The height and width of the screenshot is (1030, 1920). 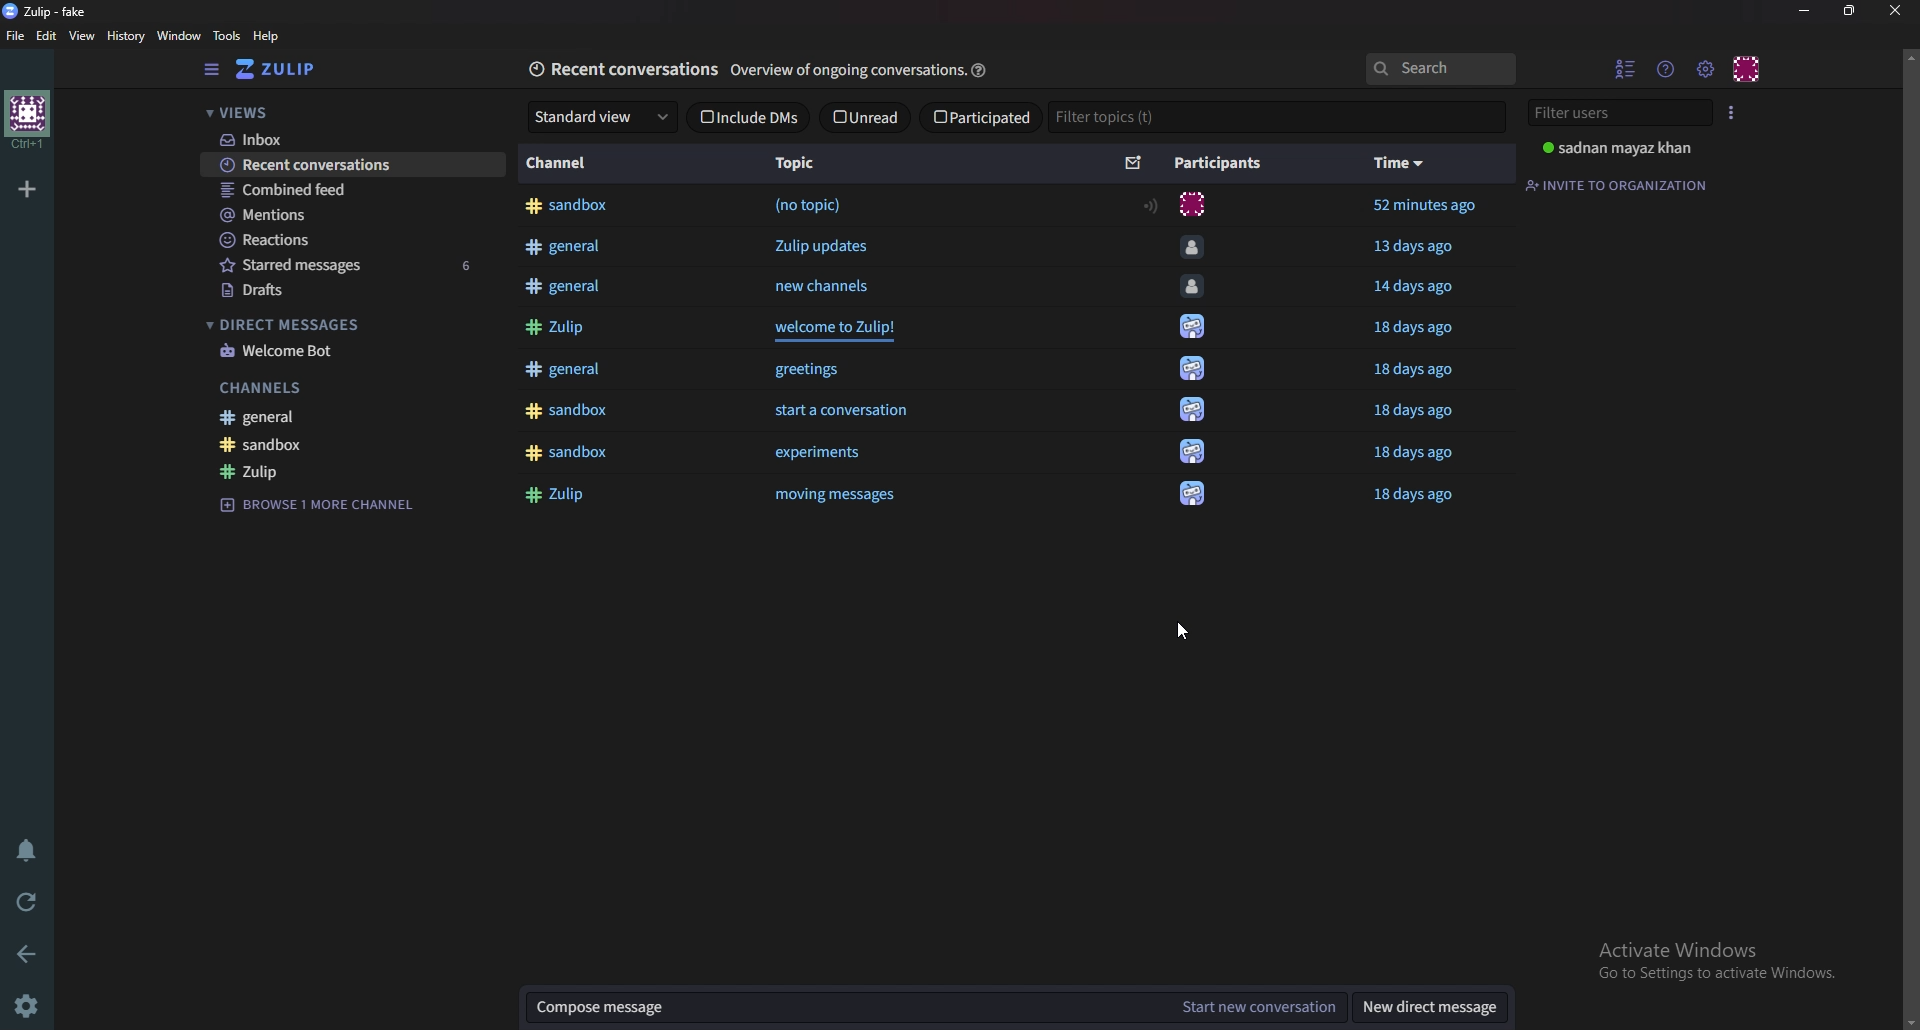 I want to click on Direct messages, so click(x=333, y=323).